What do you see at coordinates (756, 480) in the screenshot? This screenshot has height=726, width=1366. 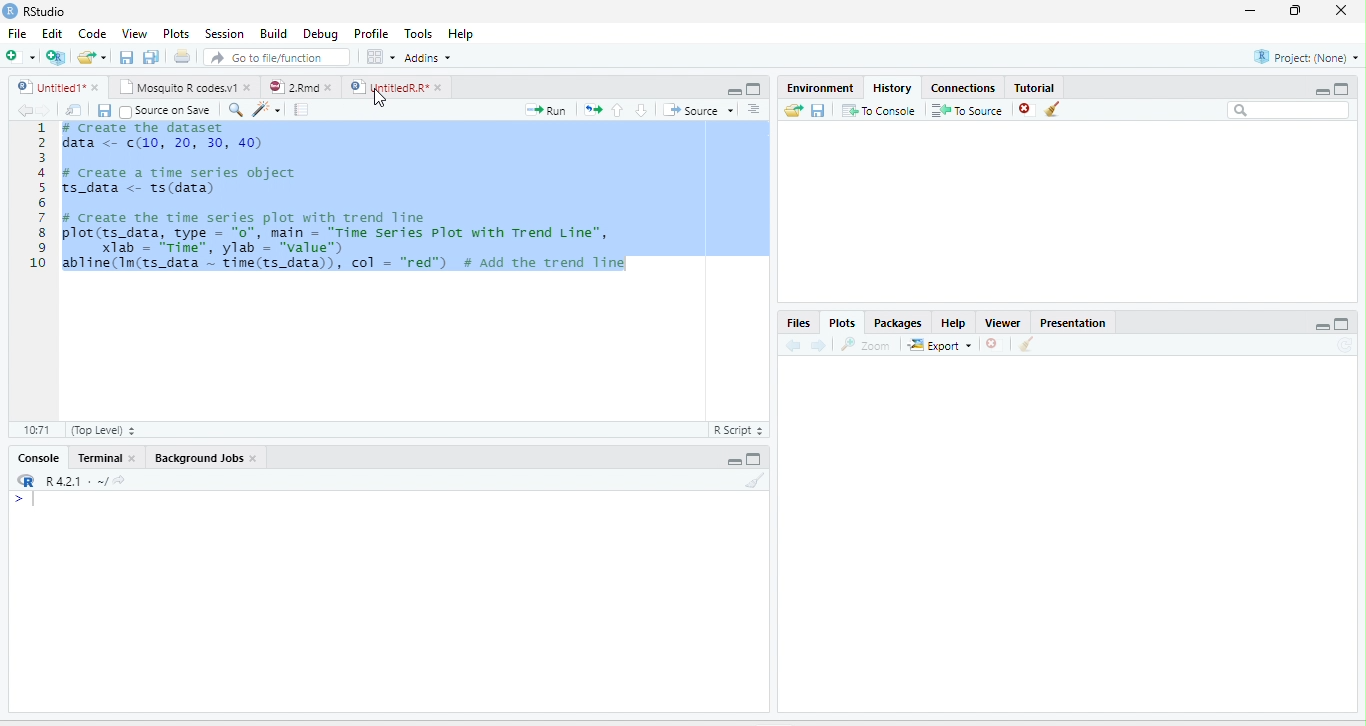 I see `Clear console` at bounding box center [756, 480].